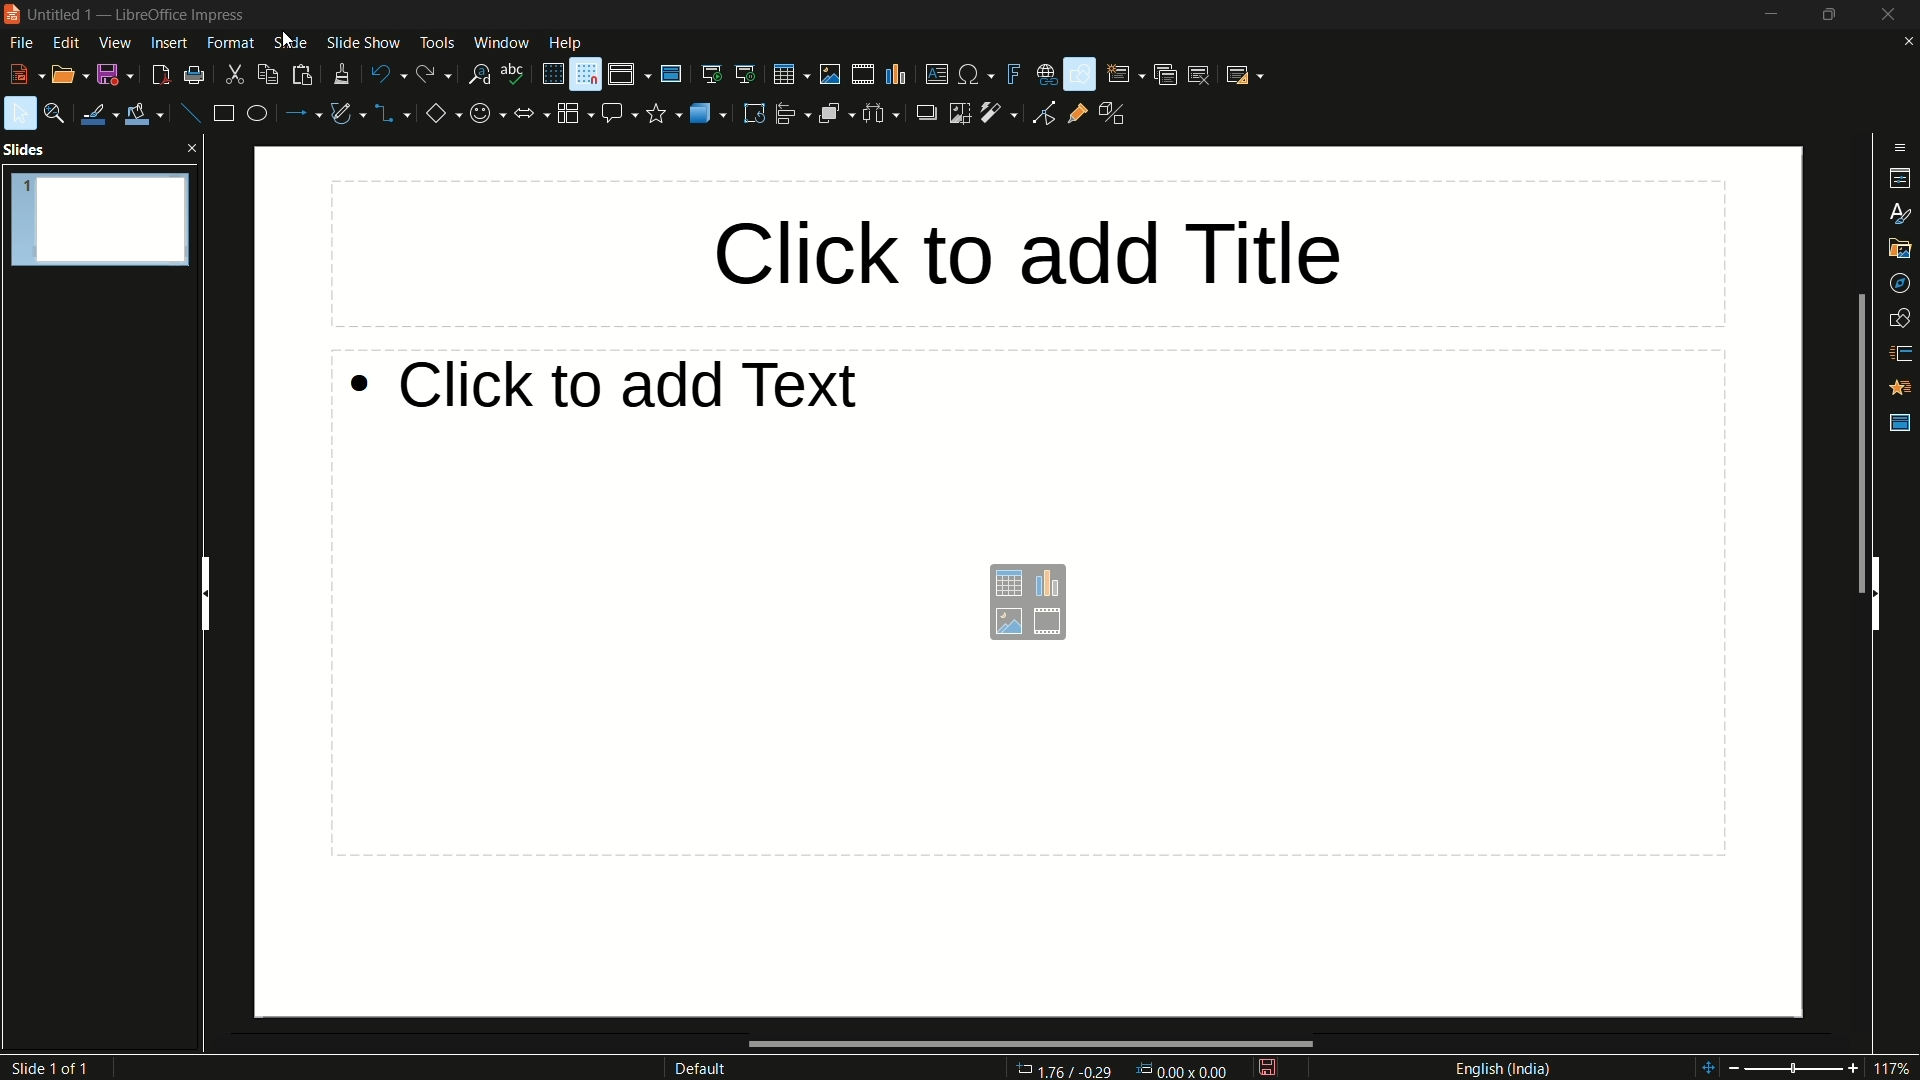 The width and height of the screenshot is (1920, 1080). What do you see at coordinates (1733, 1068) in the screenshot?
I see `zoom out` at bounding box center [1733, 1068].